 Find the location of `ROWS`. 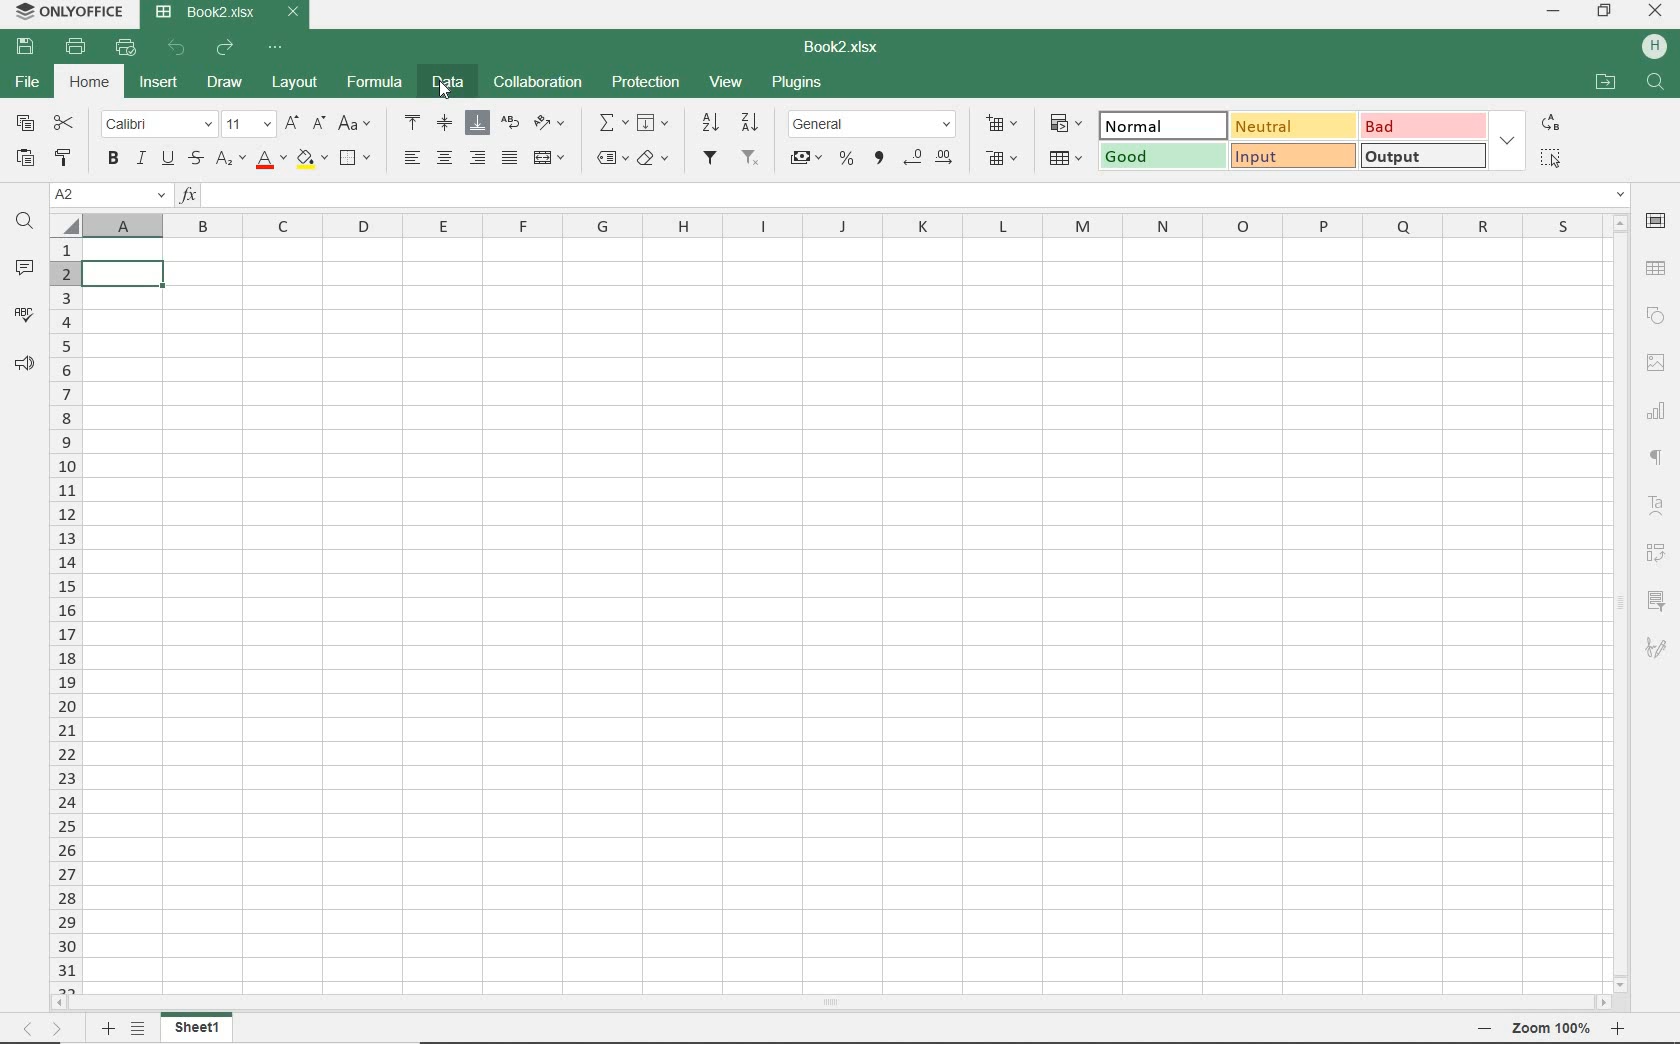

ROWS is located at coordinates (64, 611).